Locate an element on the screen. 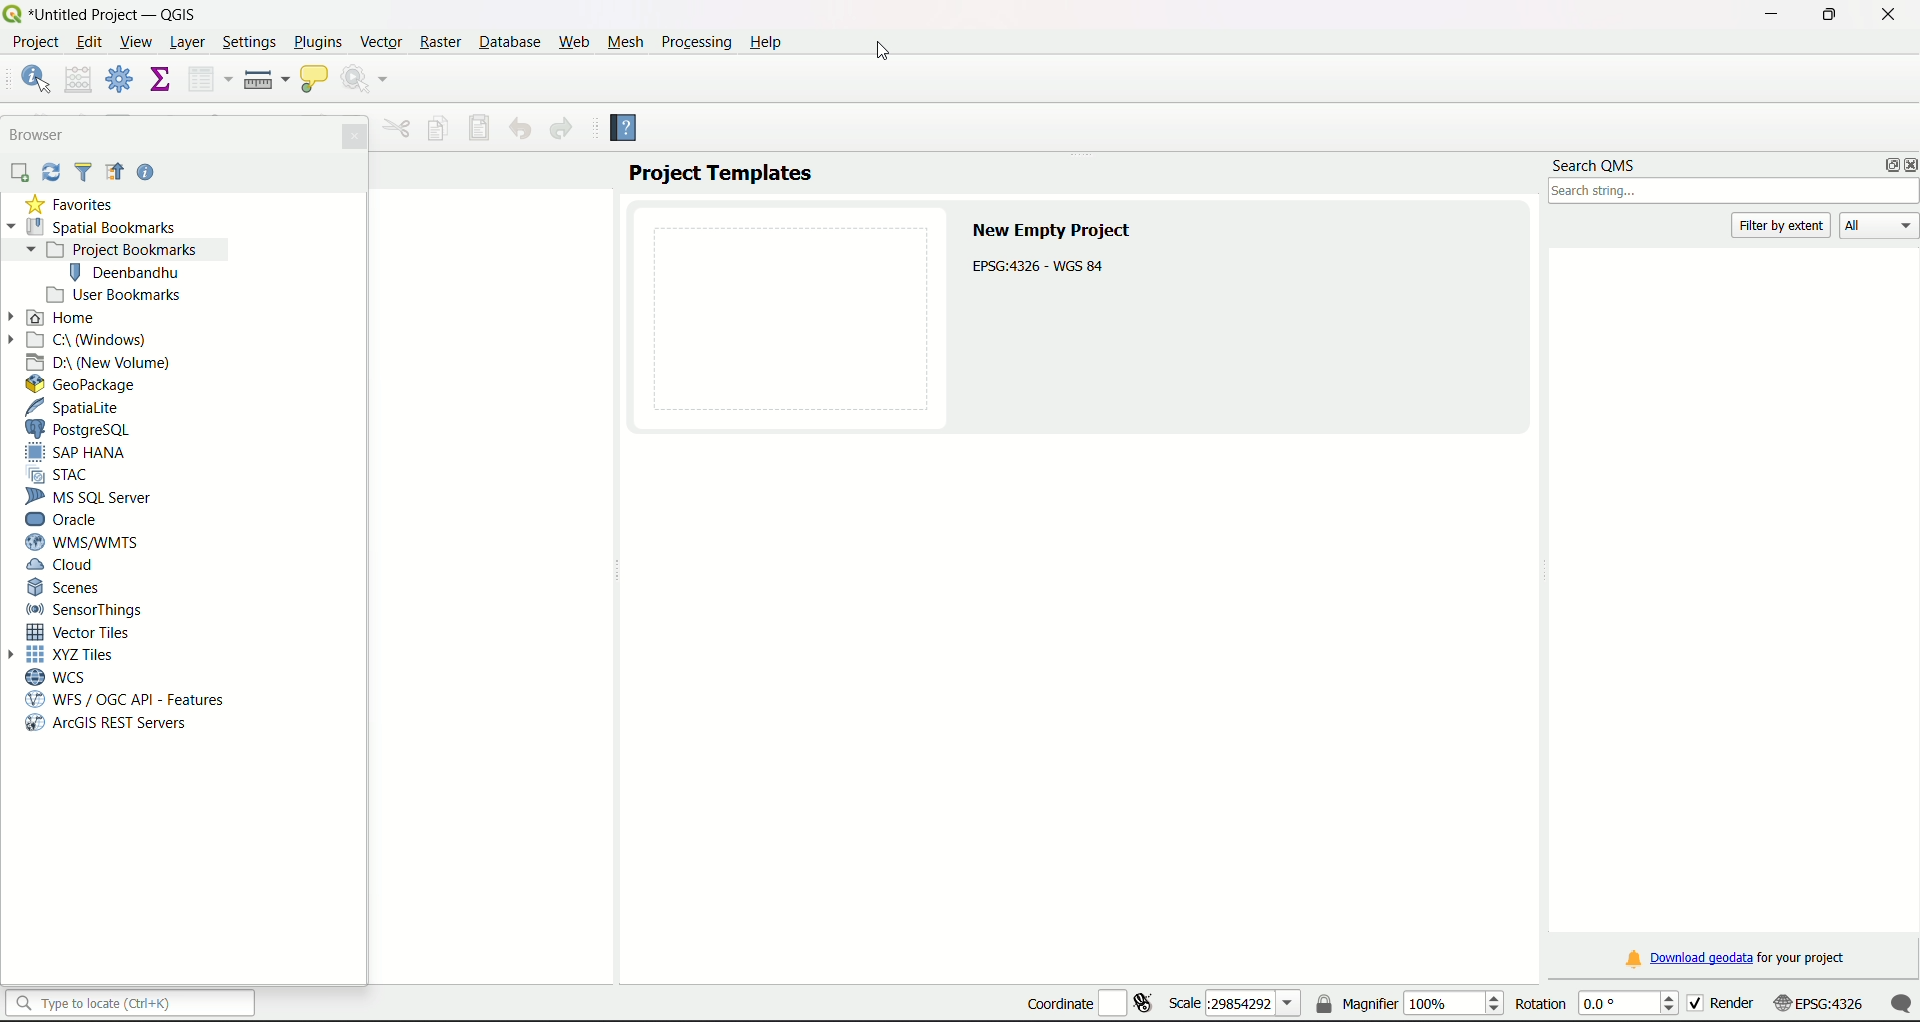 This screenshot has width=1920, height=1022. Spatial Bookmarks is located at coordinates (100, 226).